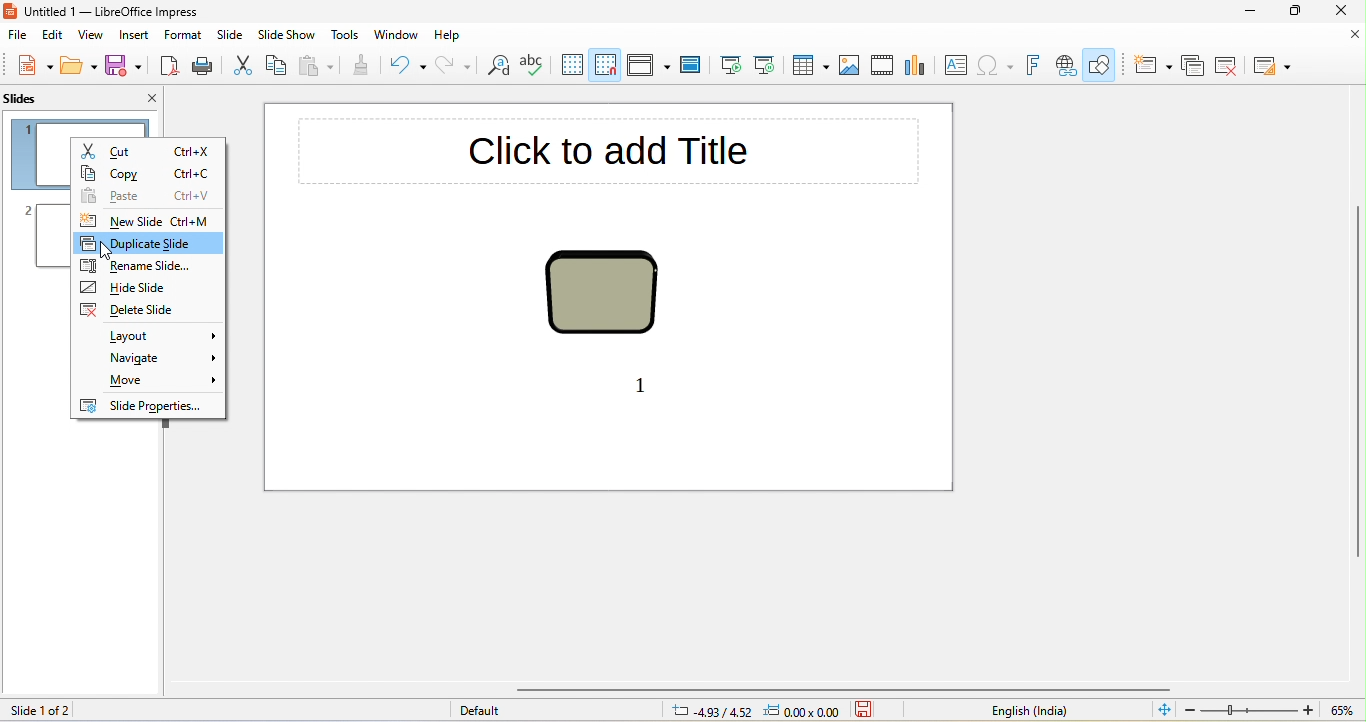 The height and width of the screenshot is (722, 1366). Describe the element at coordinates (151, 221) in the screenshot. I see `new slide` at that location.